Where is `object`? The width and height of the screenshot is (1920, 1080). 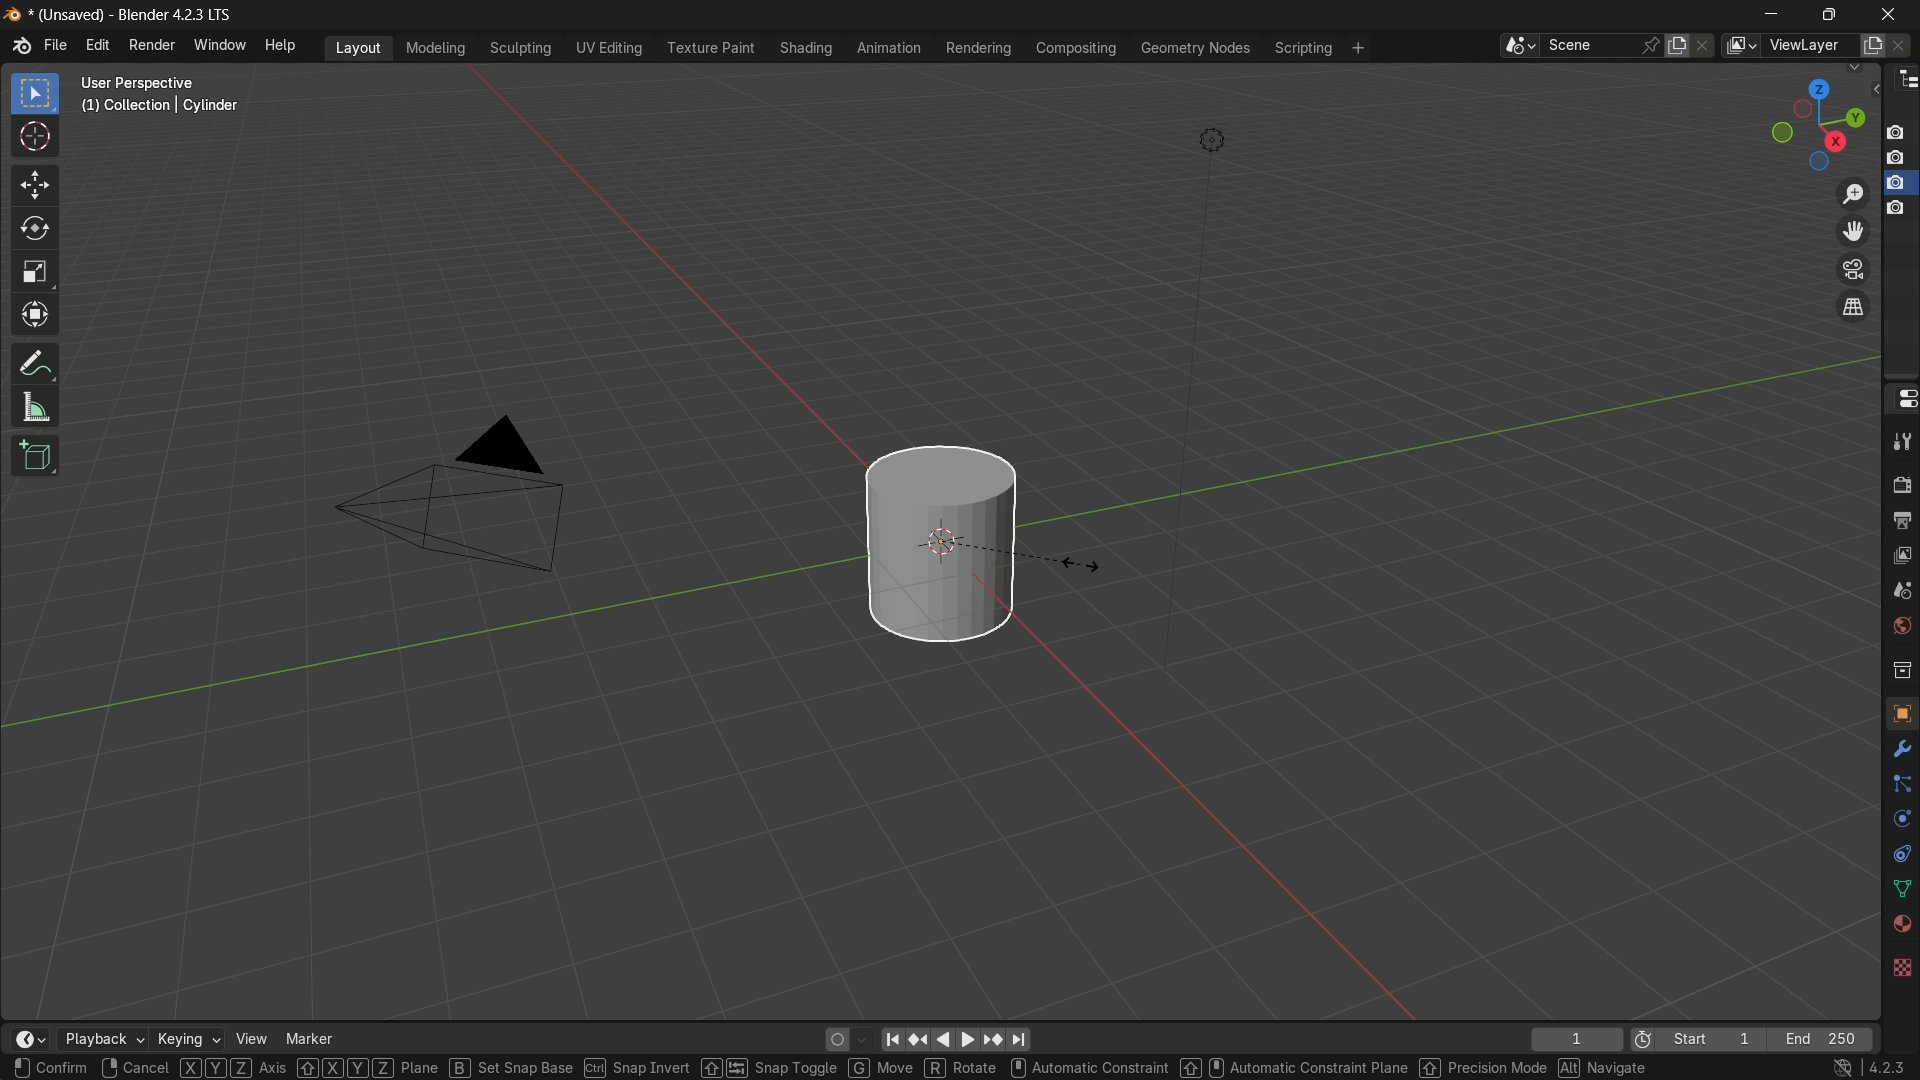
object is located at coordinates (1901, 712).